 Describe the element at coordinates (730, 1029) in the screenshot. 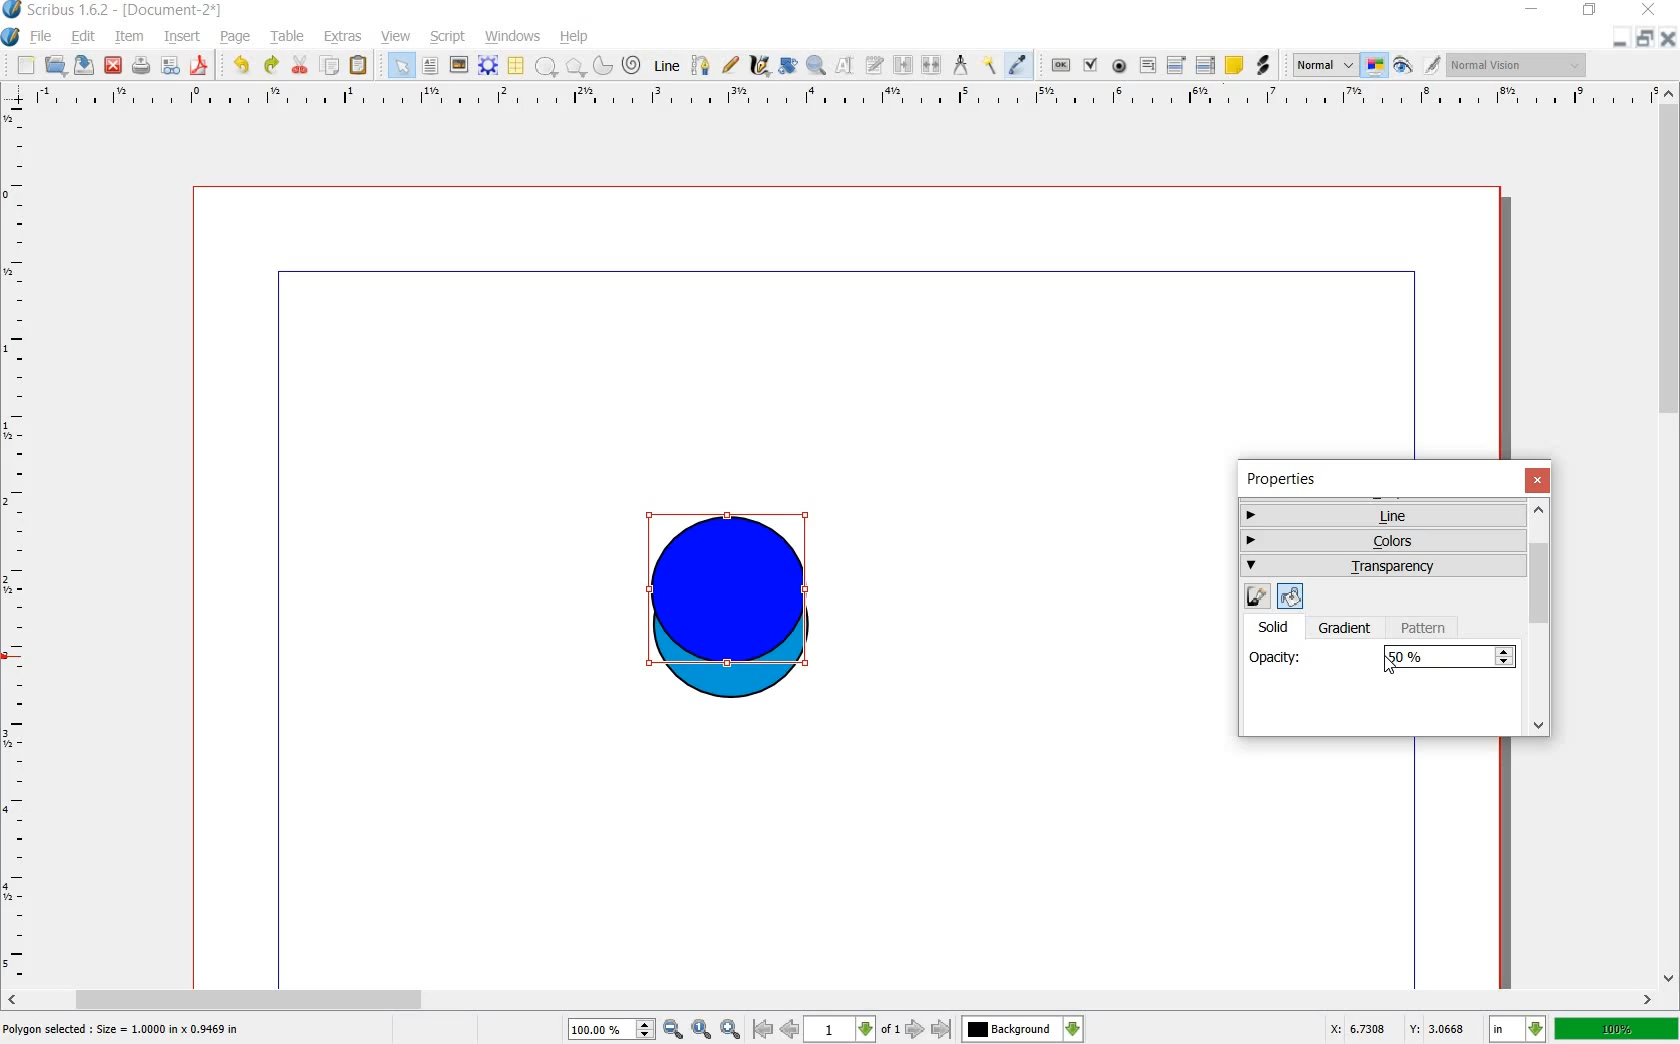

I see `zoom in` at that location.